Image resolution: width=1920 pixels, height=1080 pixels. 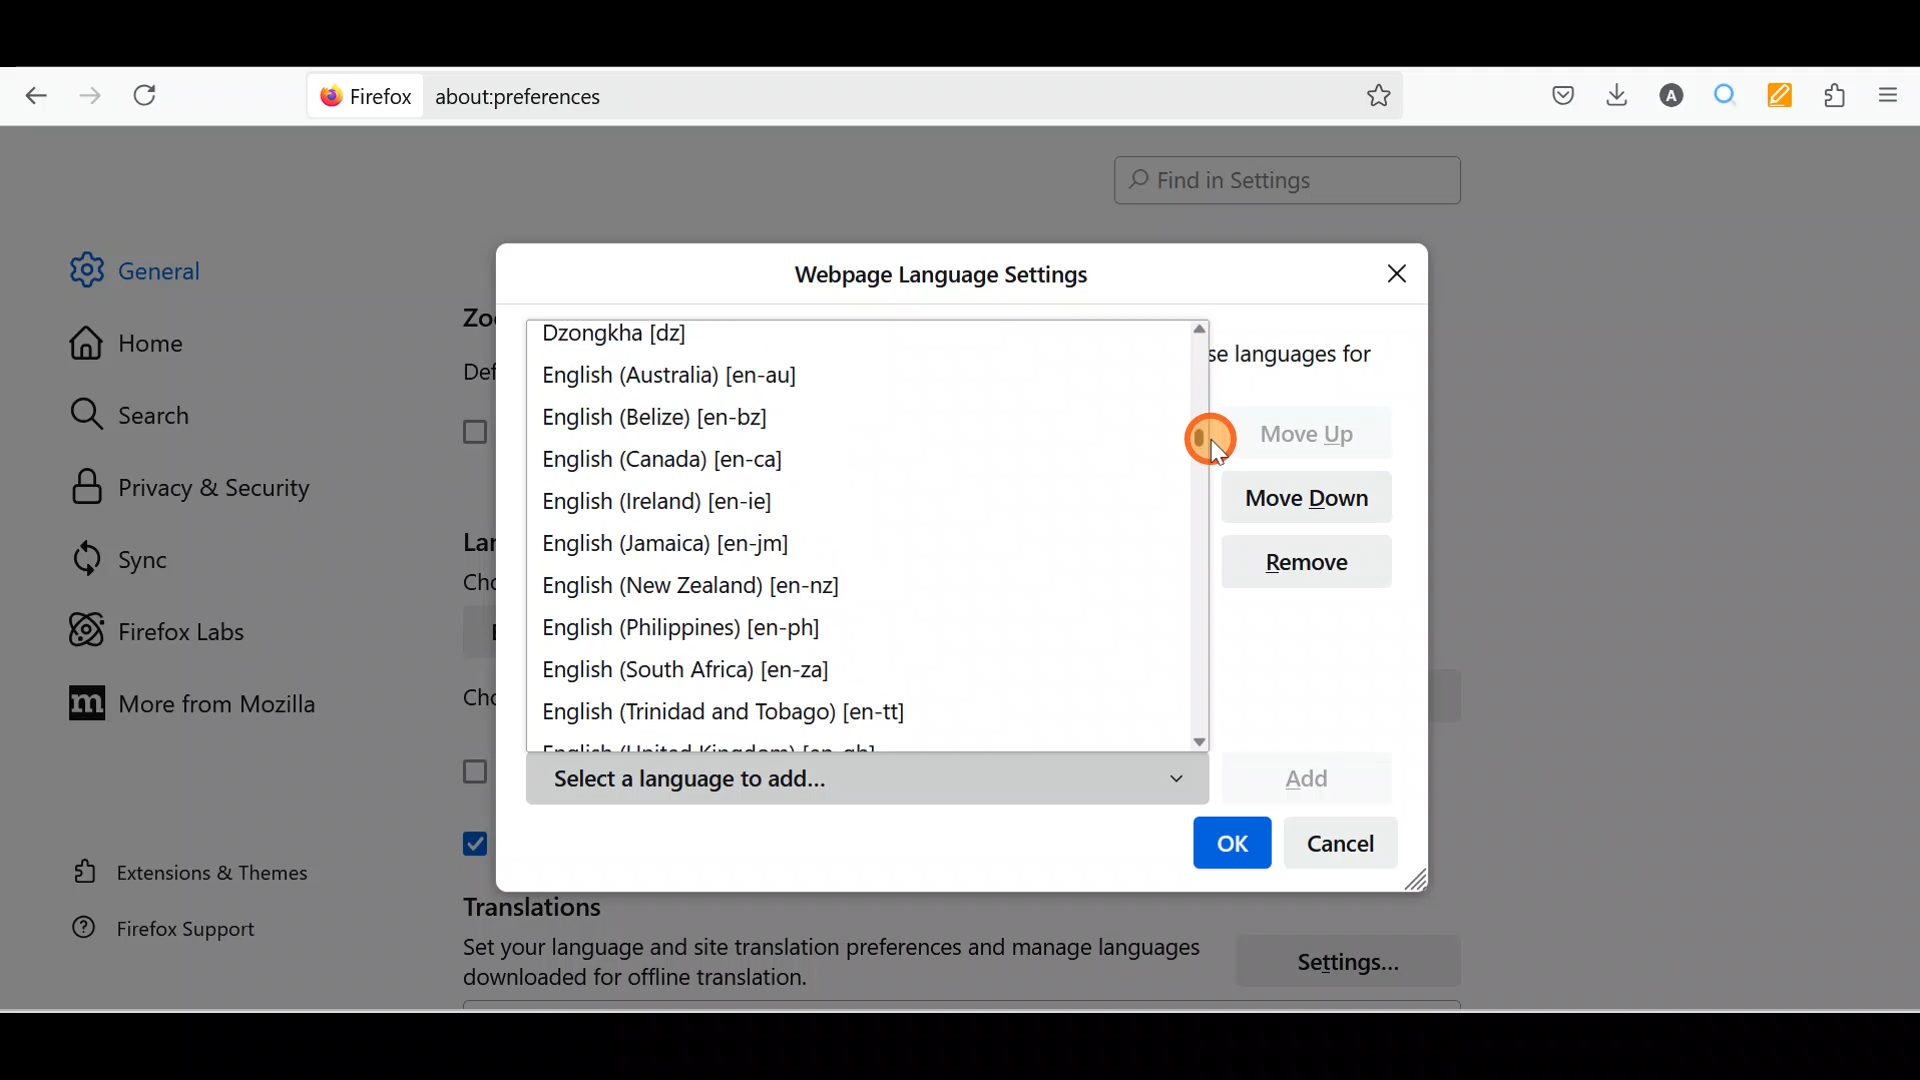 What do you see at coordinates (1895, 93) in the screenshot?
I see `Open application menu` at bounding box center [1895, 93].